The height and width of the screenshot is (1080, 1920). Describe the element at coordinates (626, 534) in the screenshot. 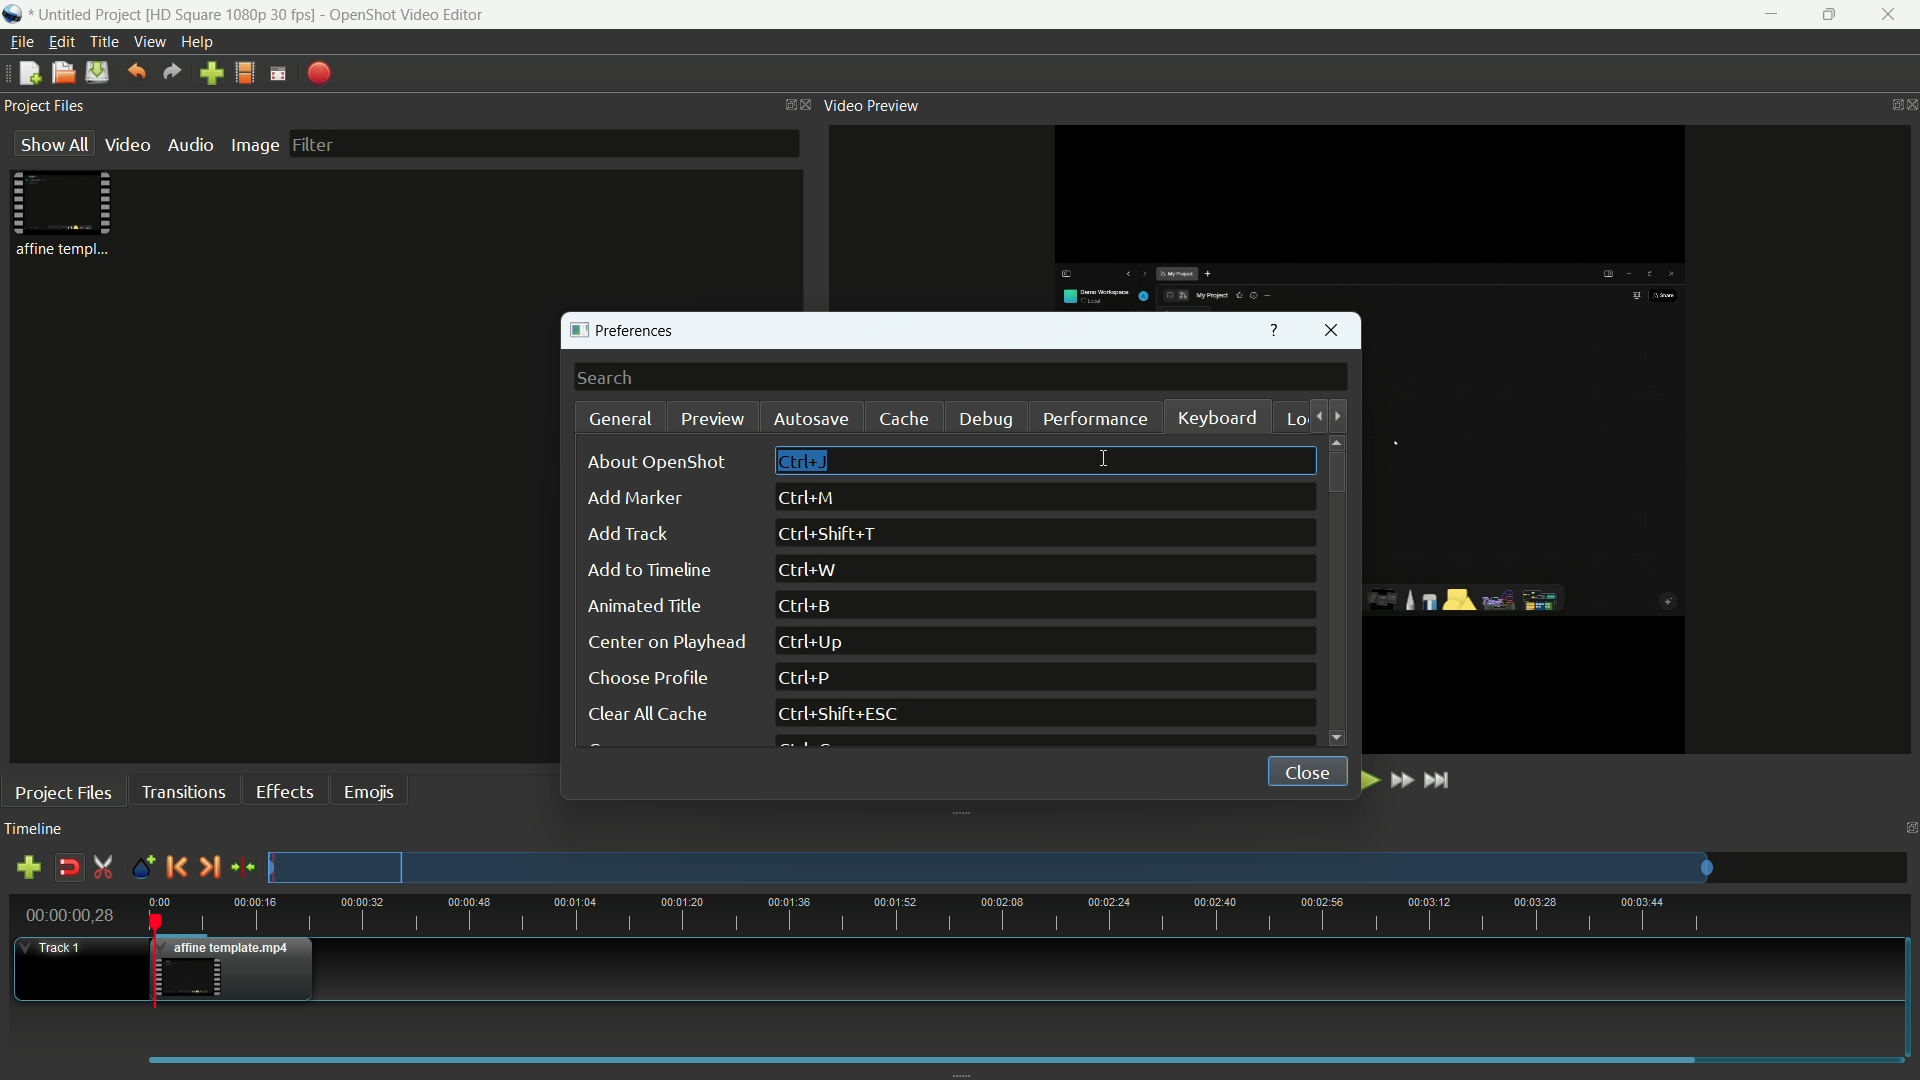

I see `dd track` at that location.